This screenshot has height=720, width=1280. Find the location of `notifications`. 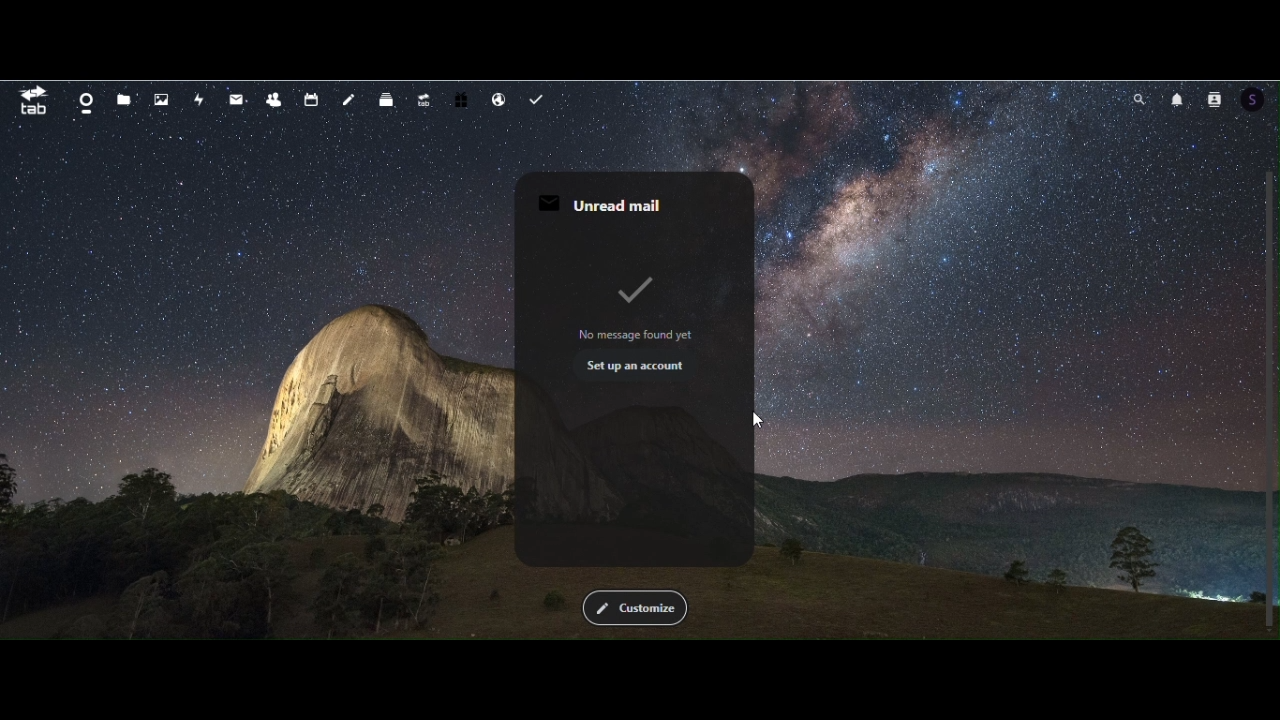

notifications is located at coordinates (1176, 97).